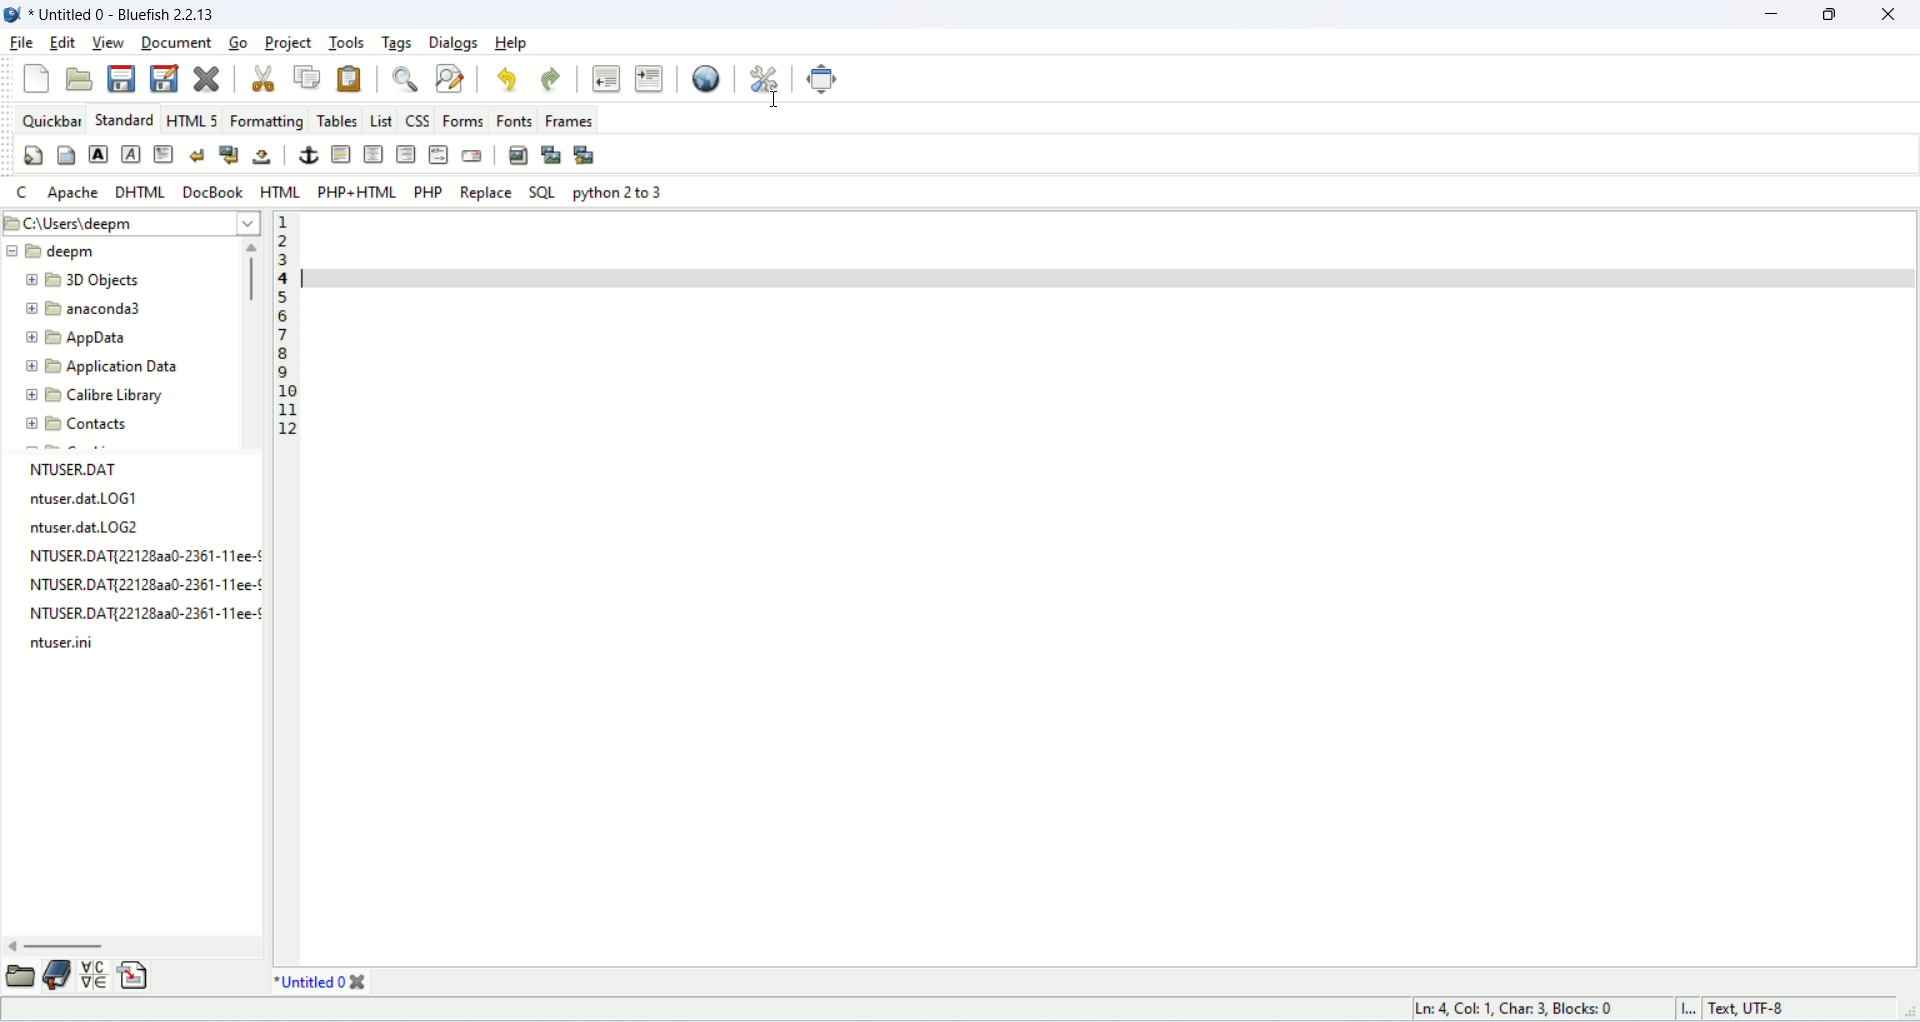 This screenshot has height=1022, width=1920. I want to click on body, so click(66, 155).